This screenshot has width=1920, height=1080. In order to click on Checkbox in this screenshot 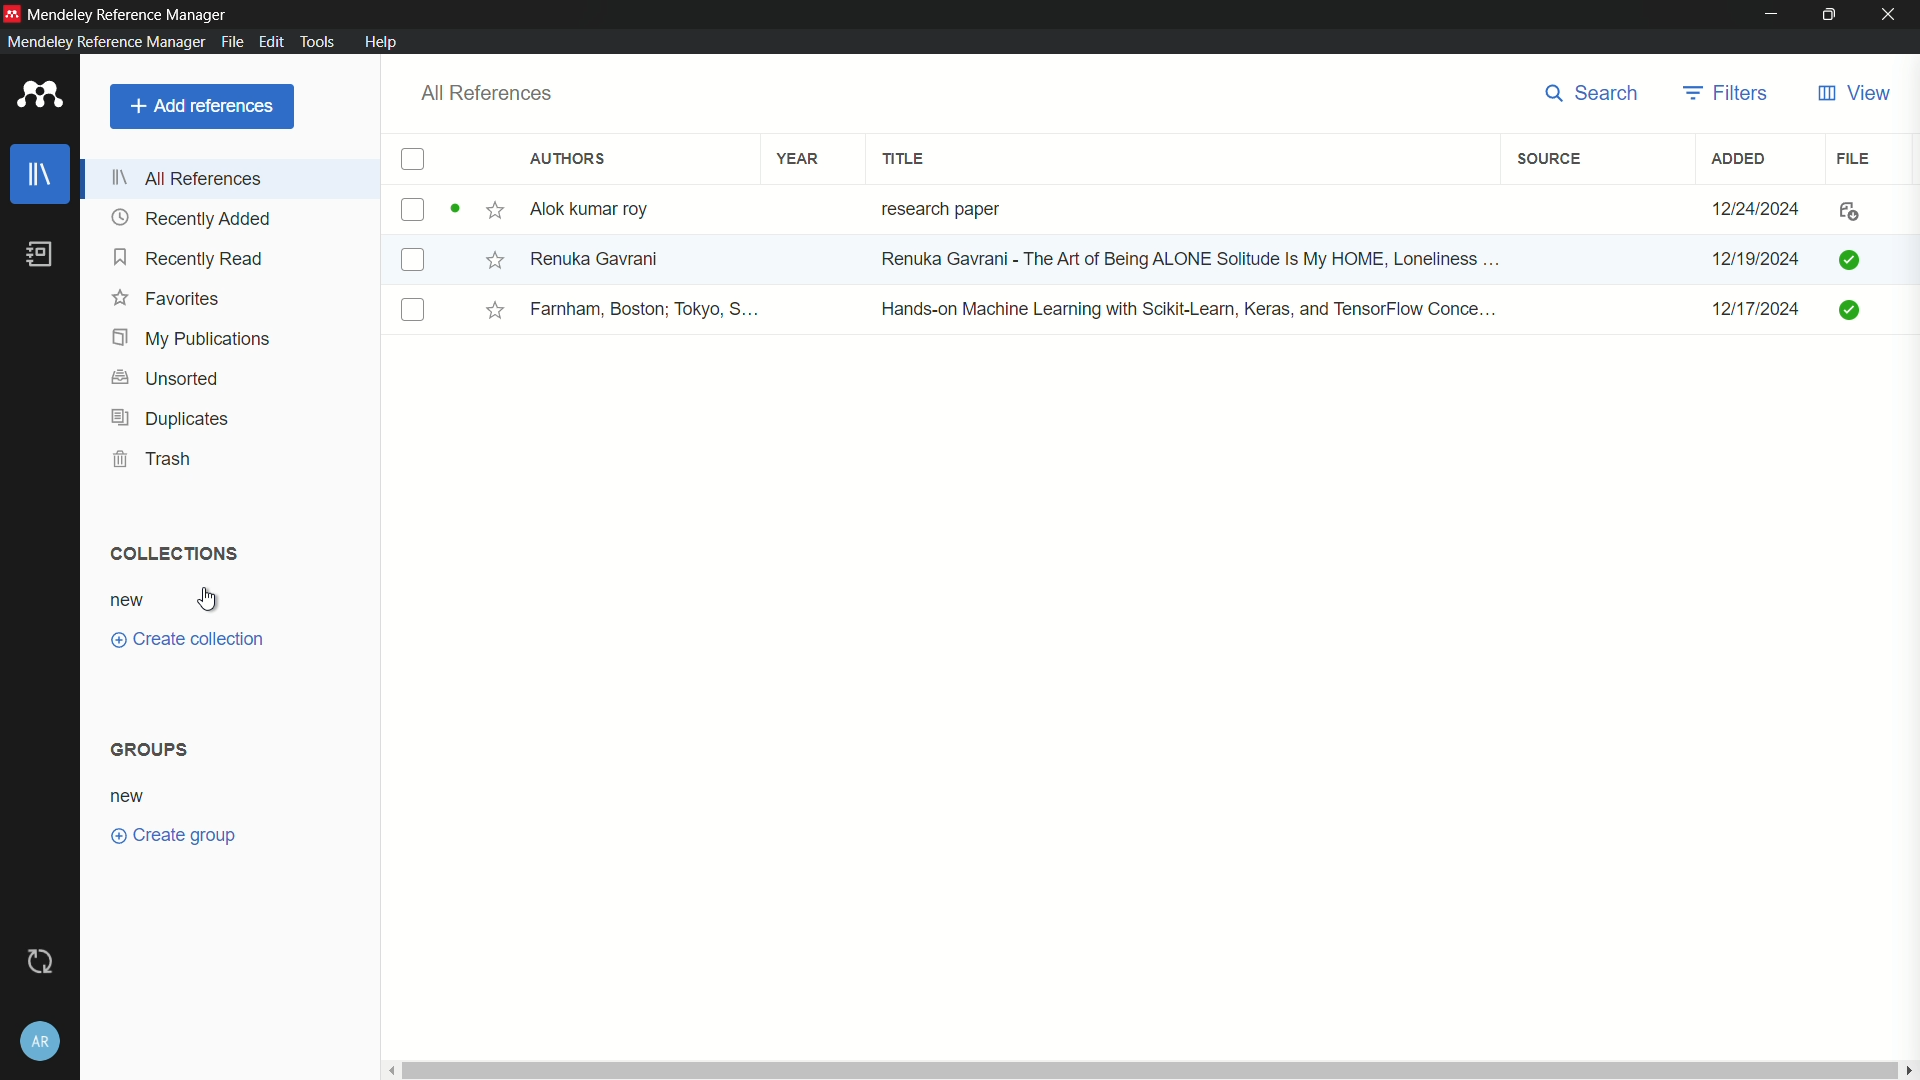, I will do `click(410, 262)`.